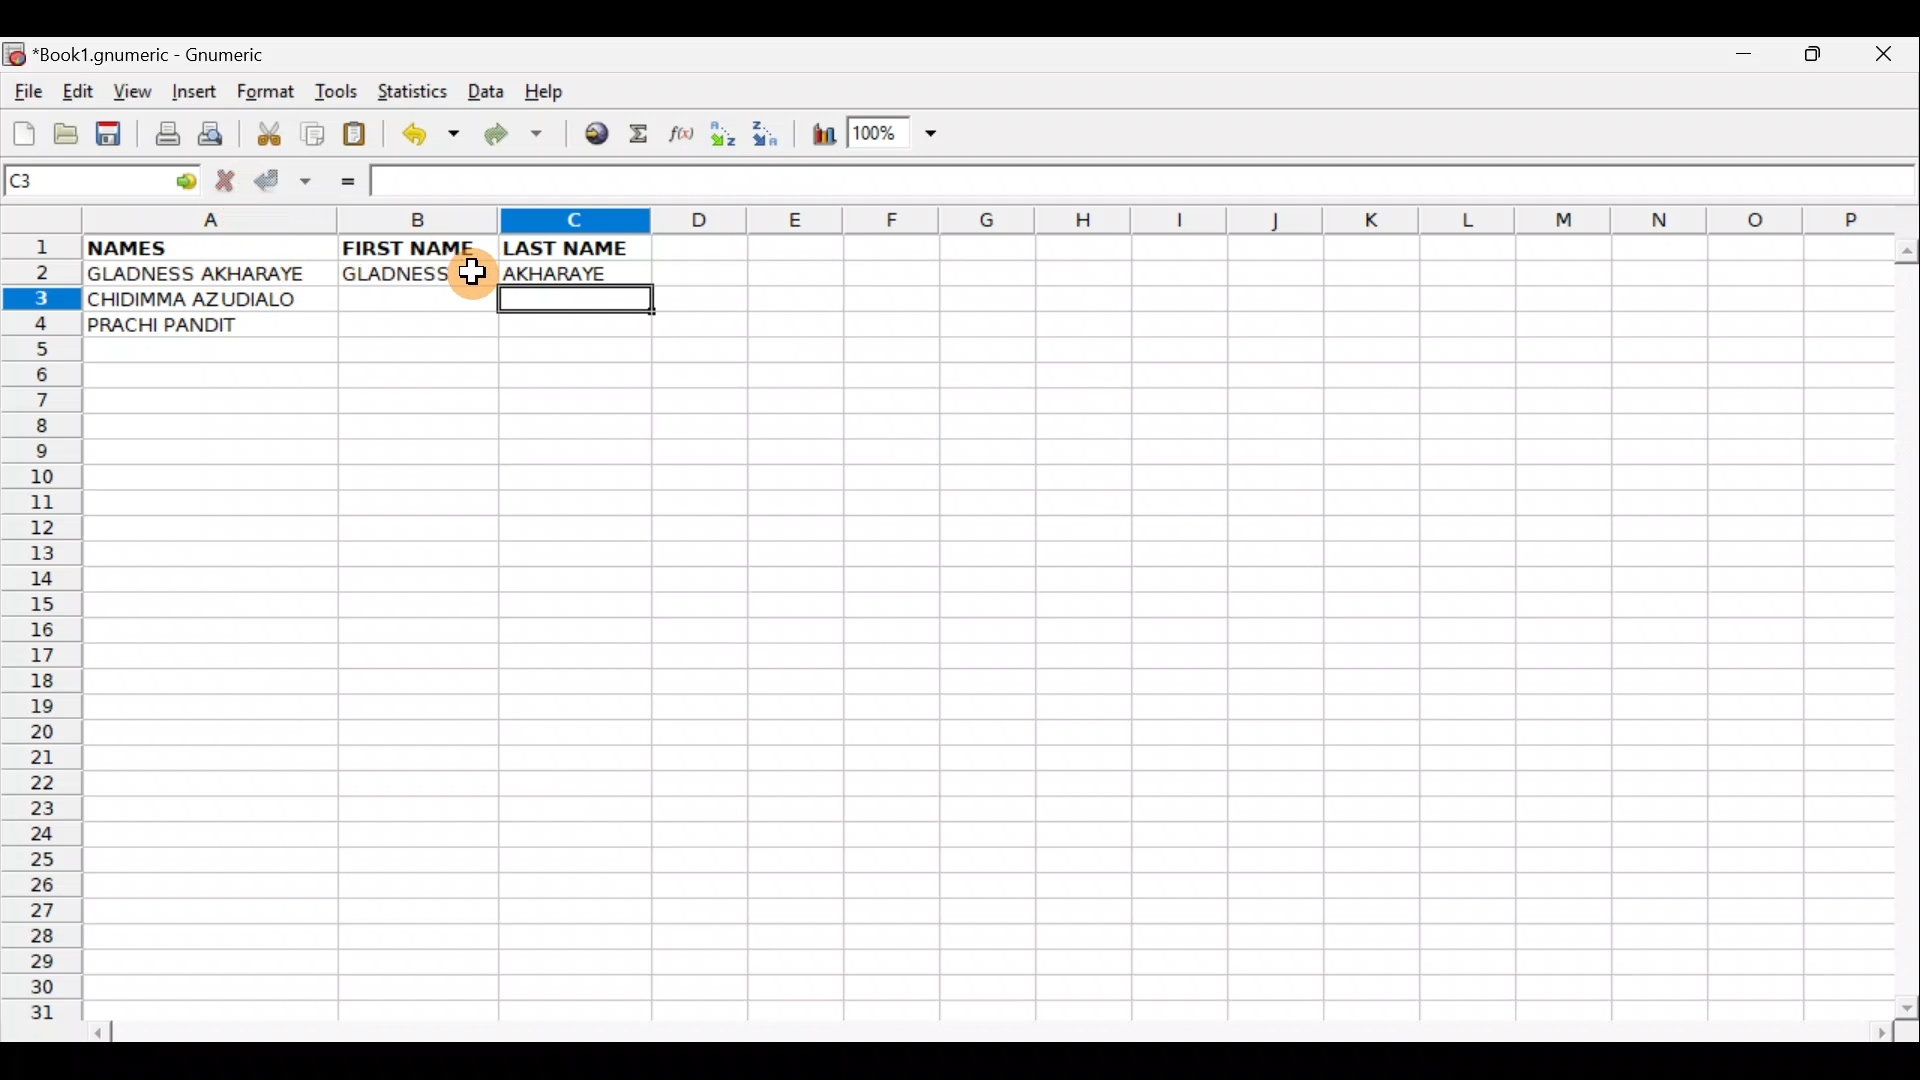 This screenshot has width=1920, height=1080. What do you see at coordinates (1739, 59) in the screenshot?
I see `Minimize` at bounding box center [1739, 59].